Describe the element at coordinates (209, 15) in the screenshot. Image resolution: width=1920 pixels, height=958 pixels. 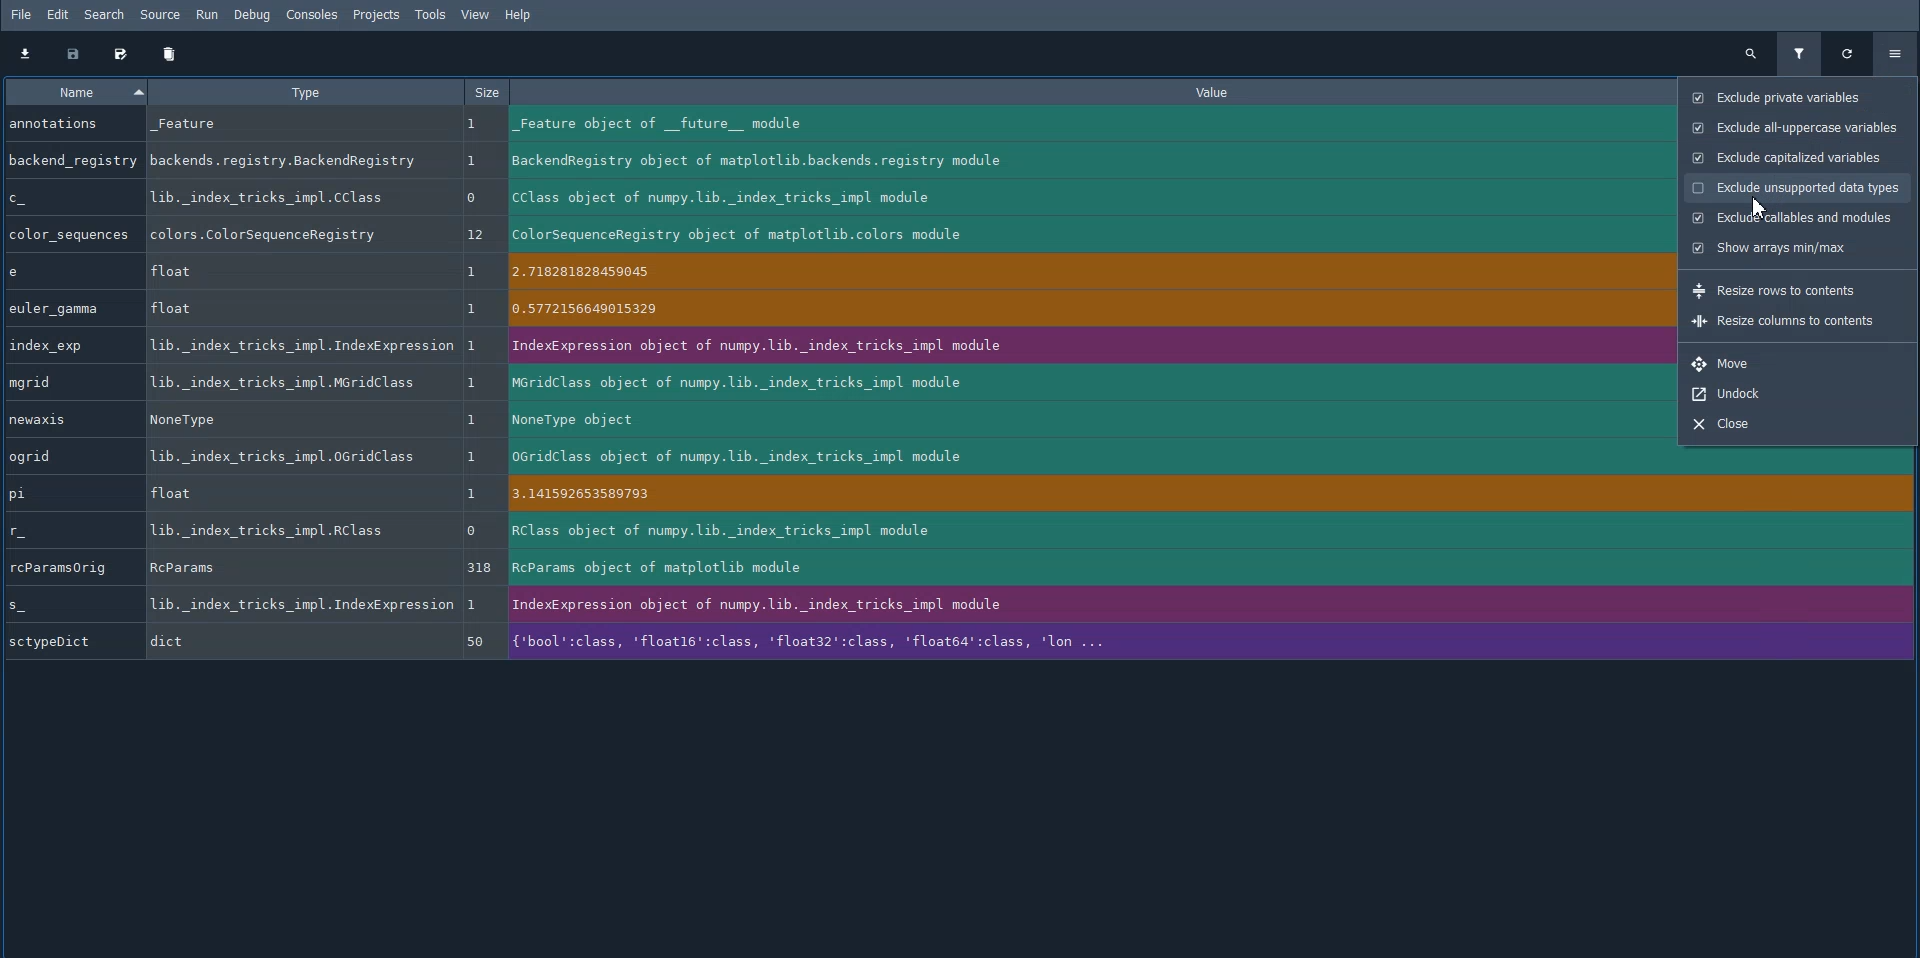
I see `Run` at that location.